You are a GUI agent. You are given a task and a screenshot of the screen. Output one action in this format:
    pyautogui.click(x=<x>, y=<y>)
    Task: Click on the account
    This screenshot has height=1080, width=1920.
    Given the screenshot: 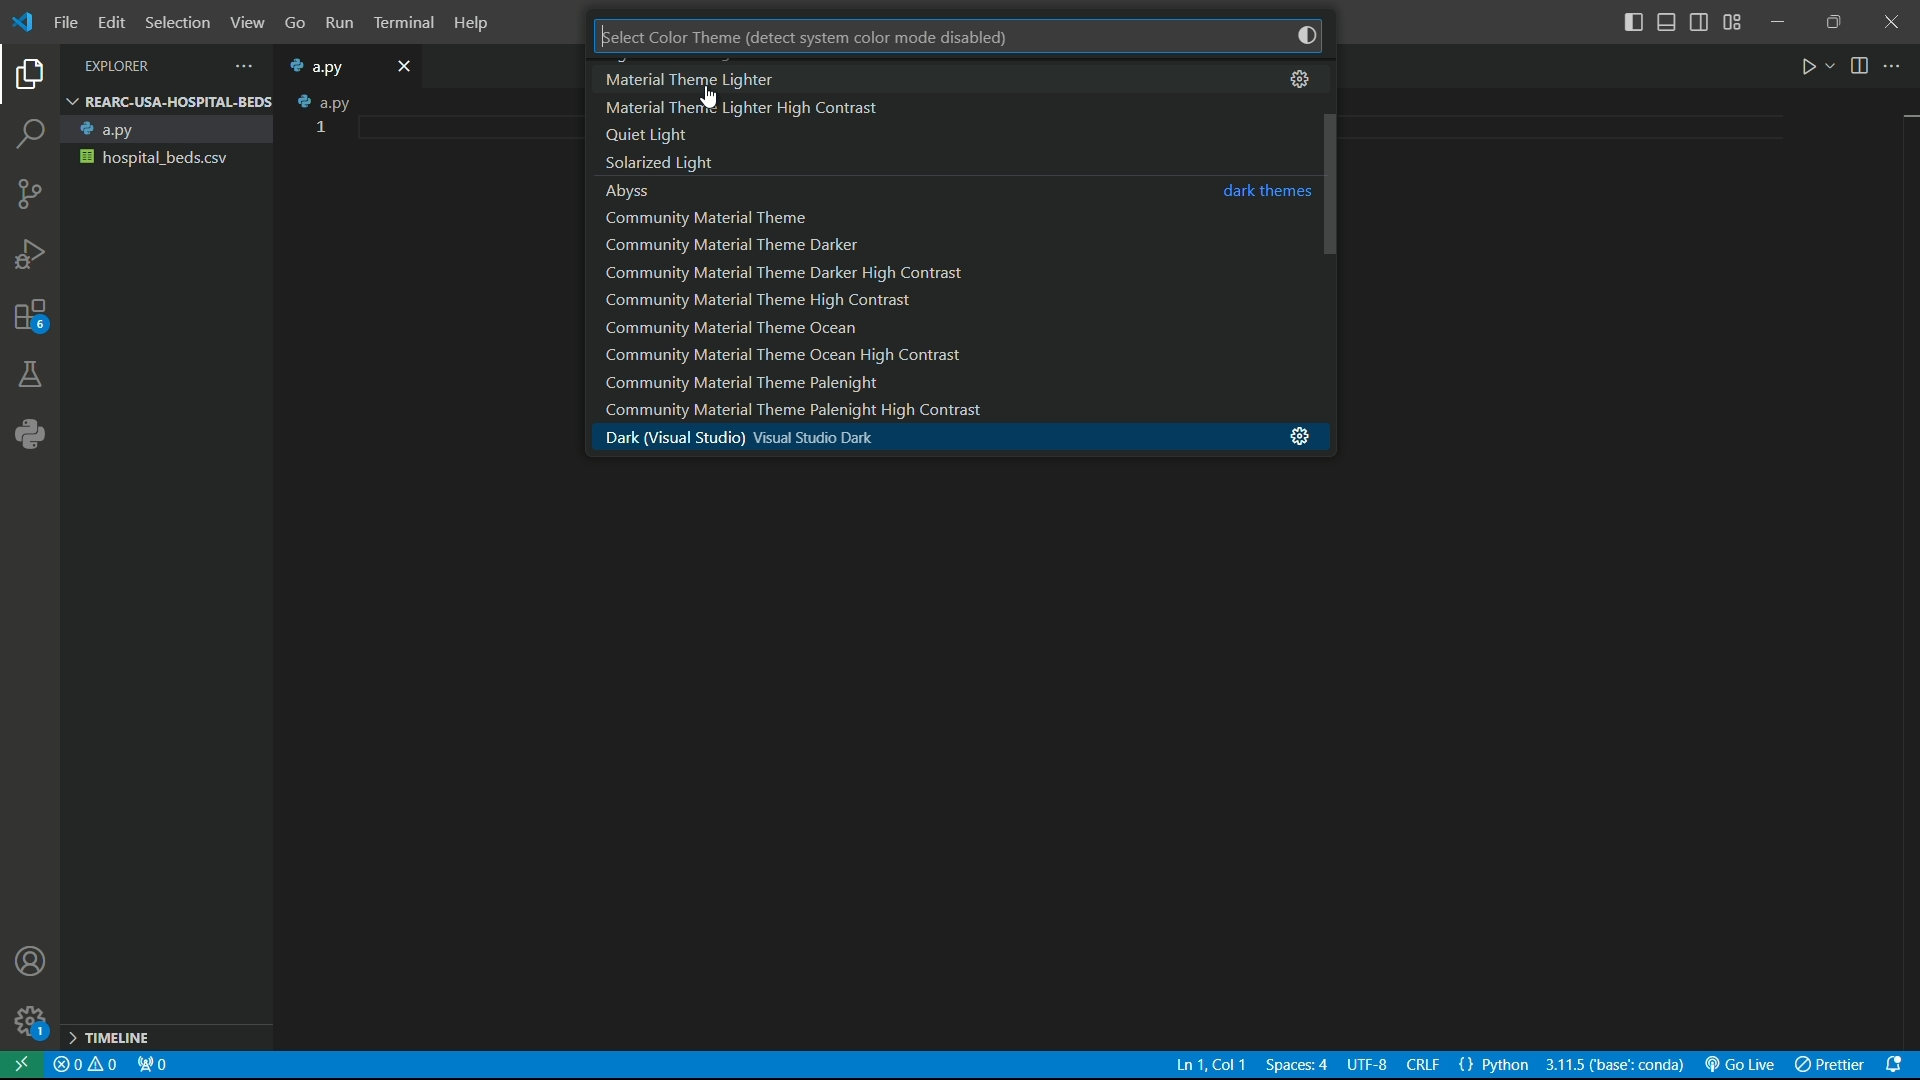 What is the action you would take?
    pyautogui.click(x=33, y=964)
    